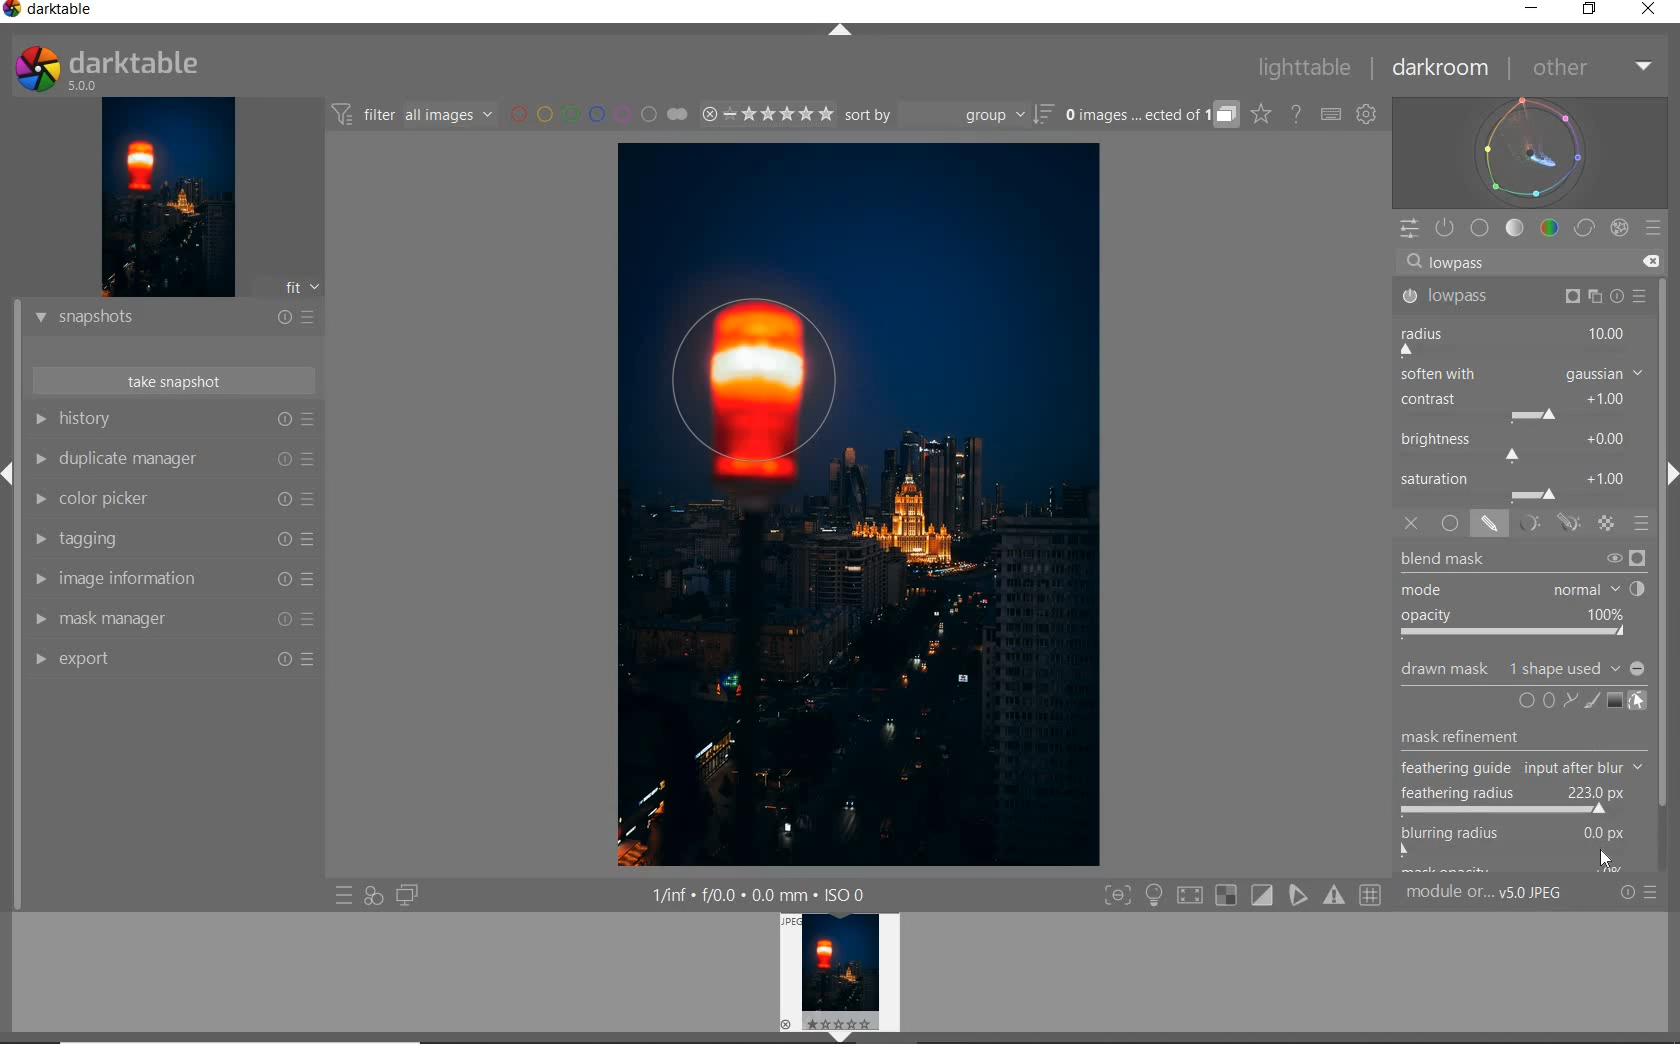 Image resolution: width=1680 pixels, height=1044 pixels. Describe the element at coordinates (1607, 861) in the screenshot. I see `CURSOR` at that location.